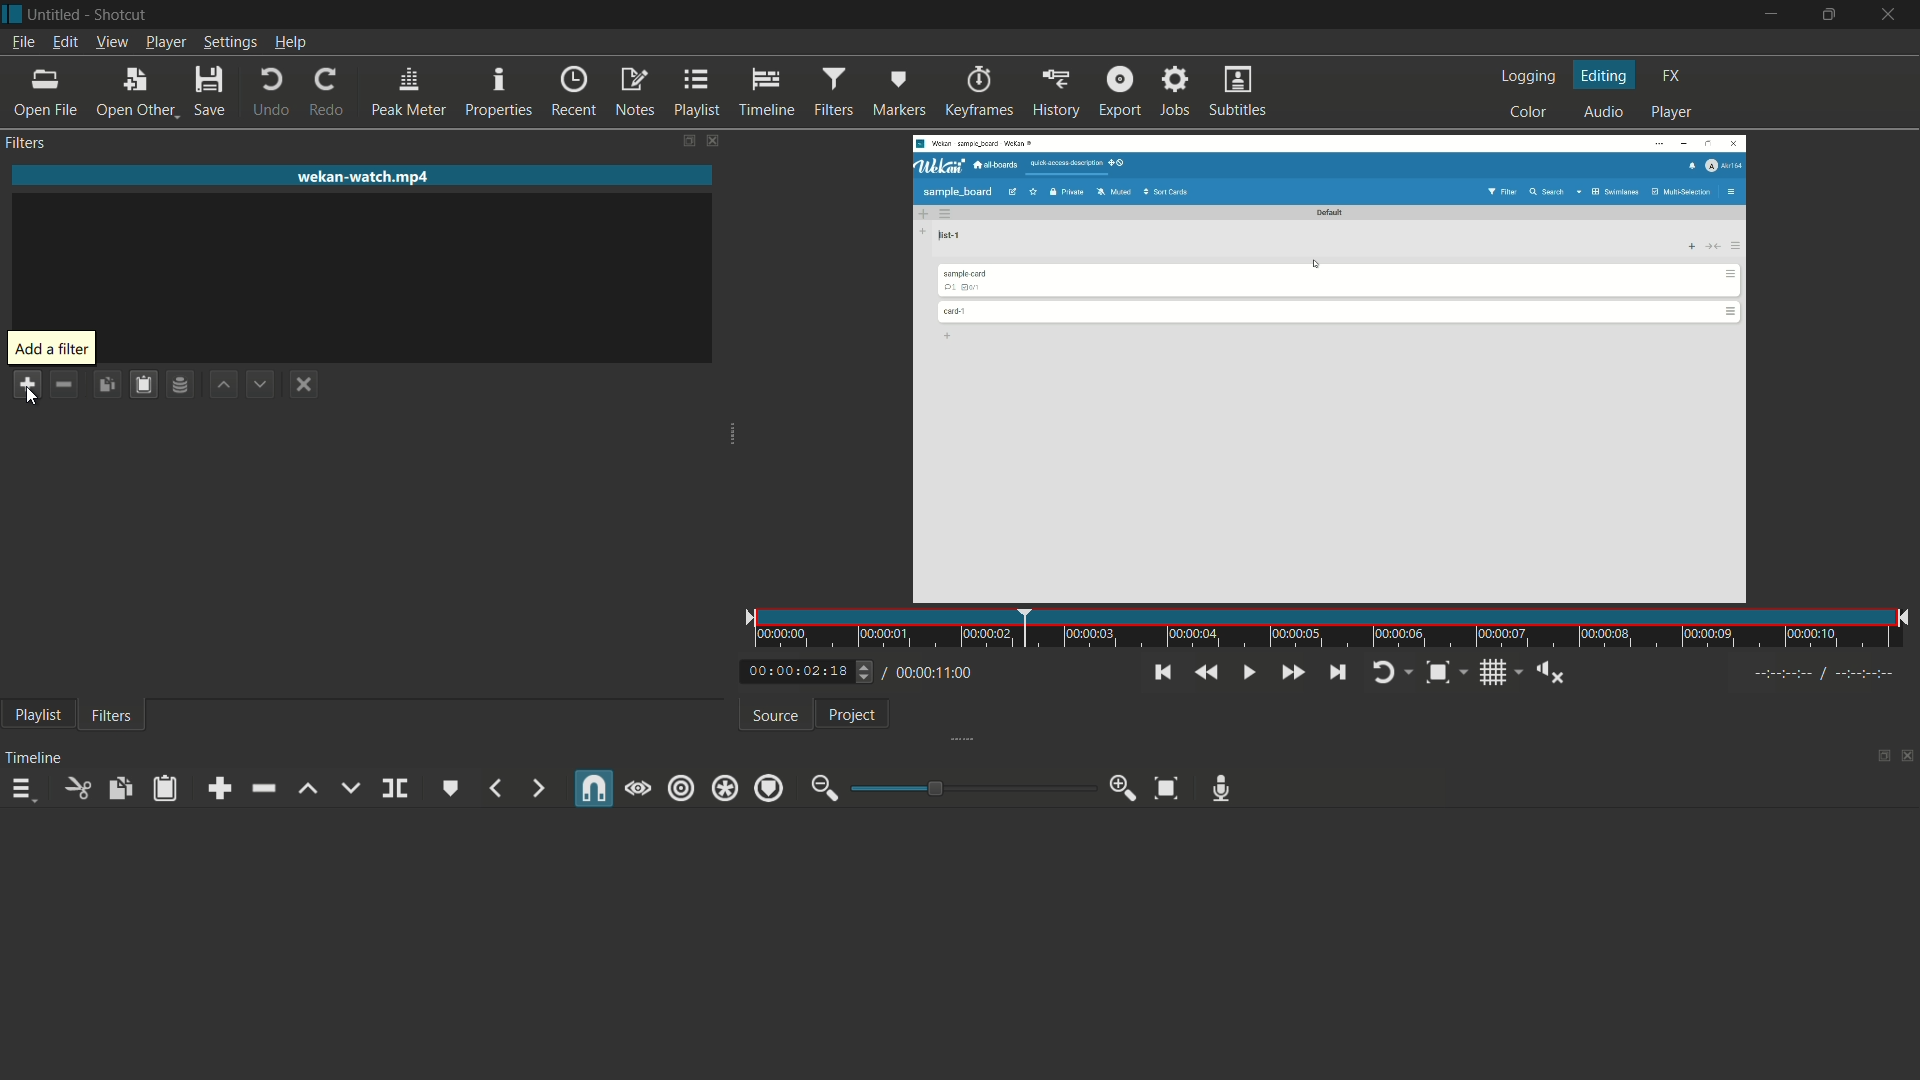 This screenshot has width=1920, height=1080. What do you see at coordinates (230, 42) in the screenshot?
I see `settings menu` at bounding box center [230, 42].